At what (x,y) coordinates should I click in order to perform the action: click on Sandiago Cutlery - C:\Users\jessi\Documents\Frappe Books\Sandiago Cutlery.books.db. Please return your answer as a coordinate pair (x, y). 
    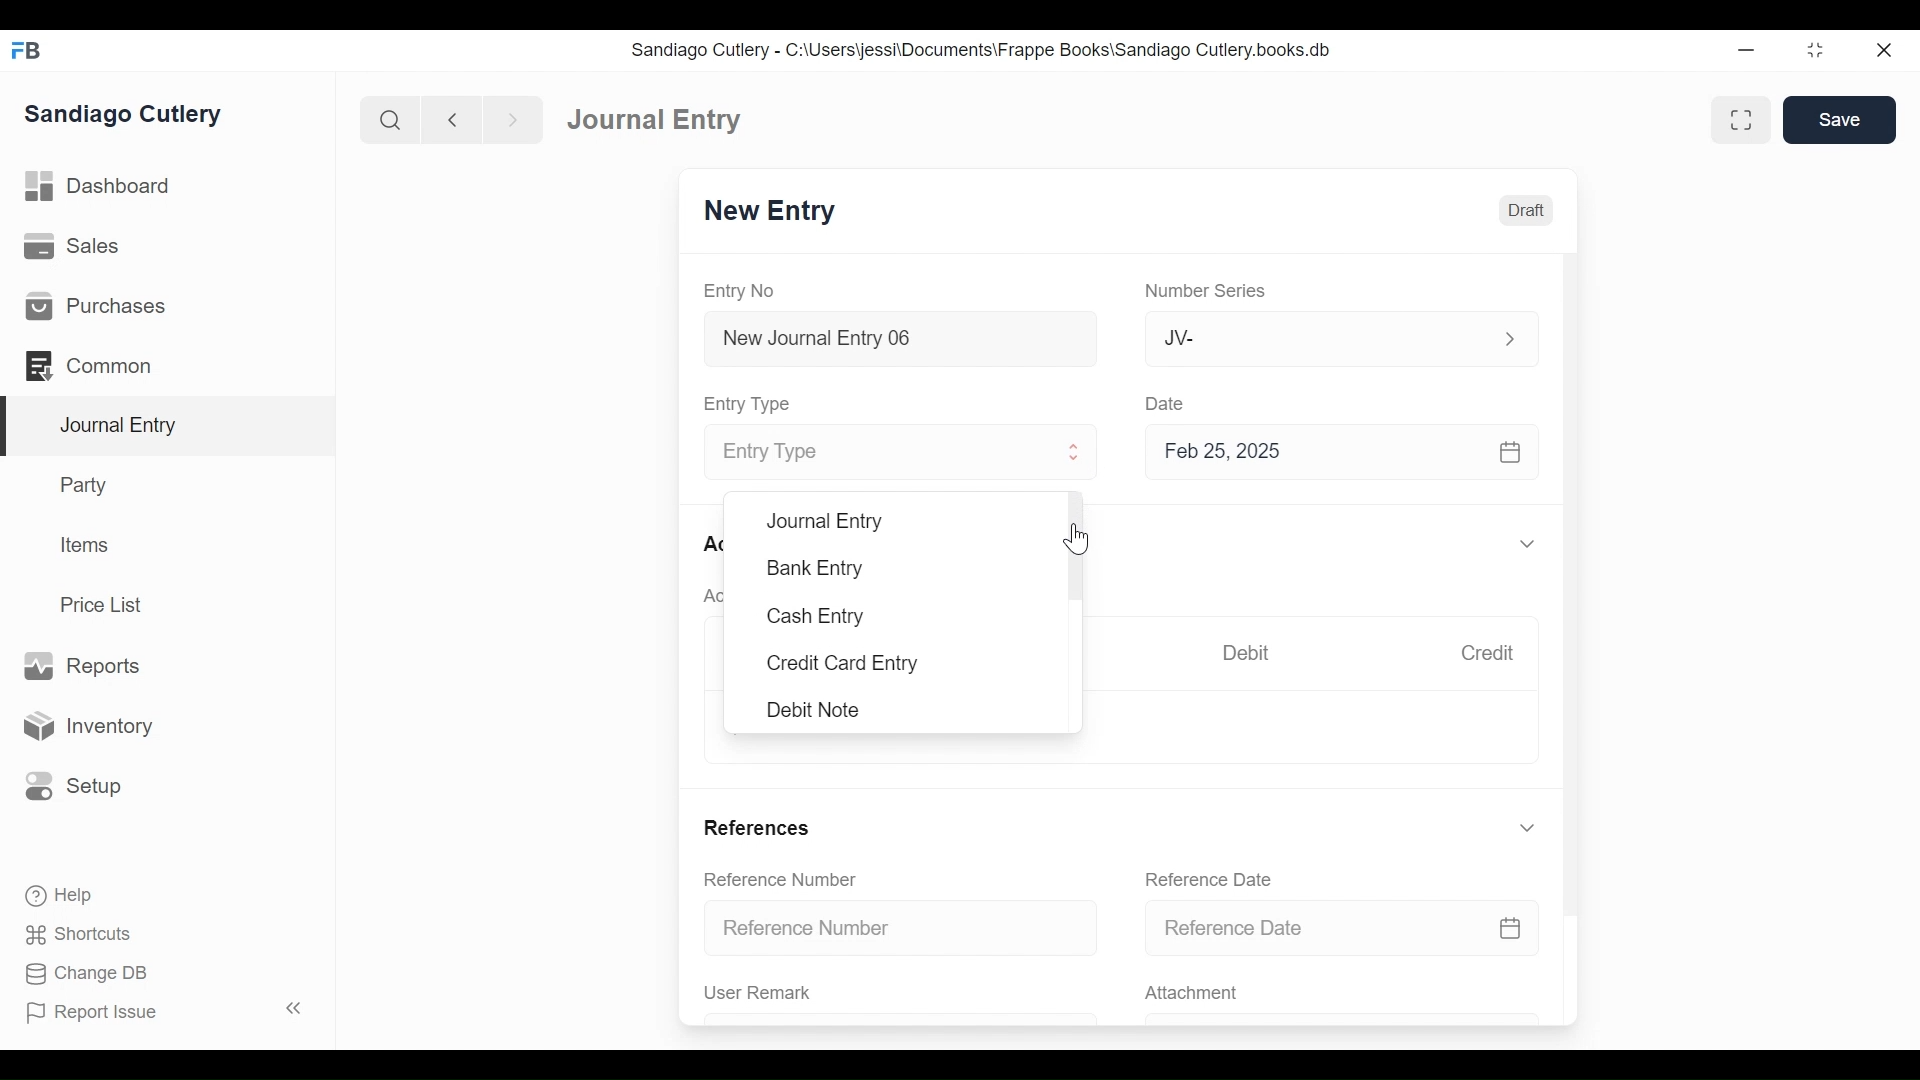
    Looking at the image, I should click on (982, 50).